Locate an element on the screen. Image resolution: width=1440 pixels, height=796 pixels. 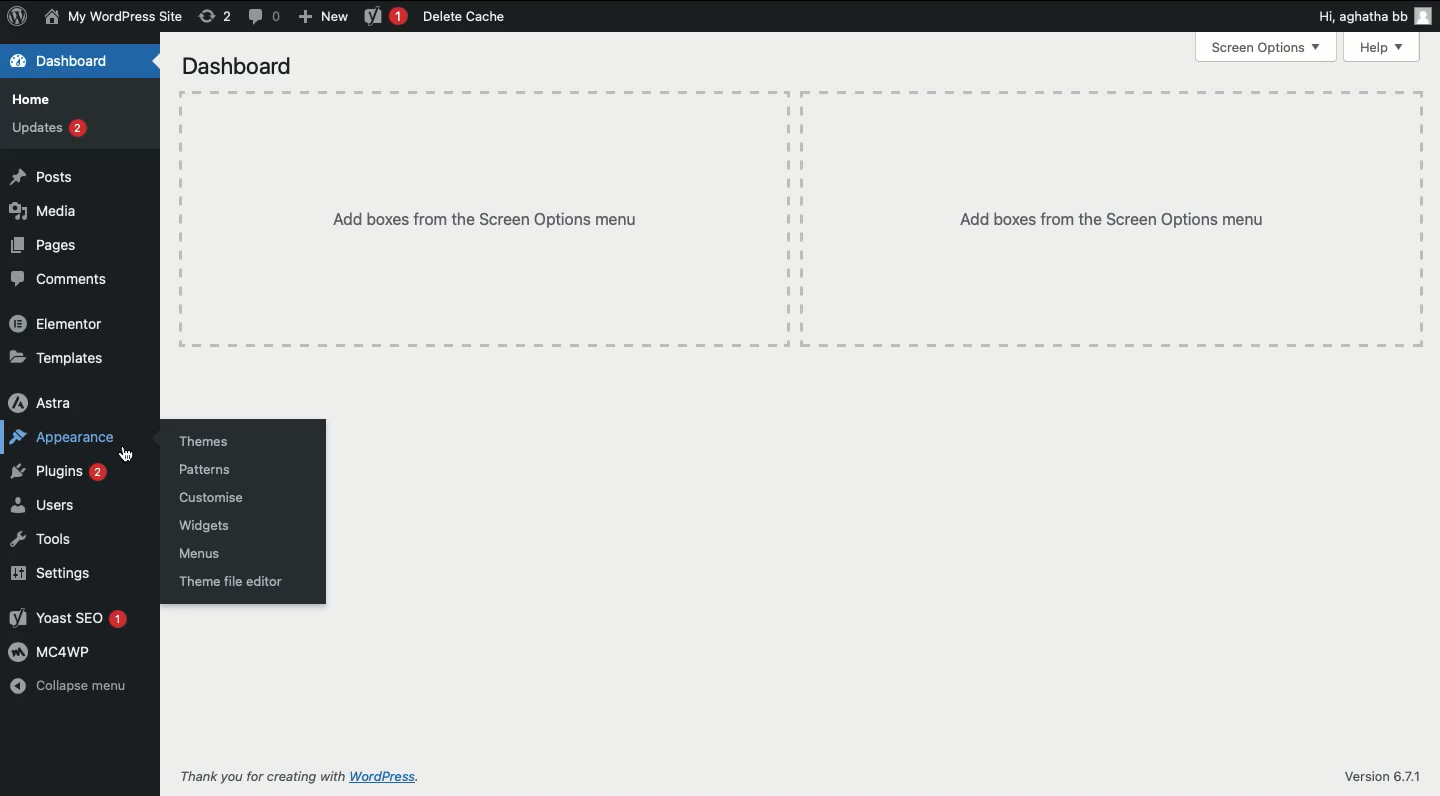
Screen Options v is located at coordinates (1264, 49).